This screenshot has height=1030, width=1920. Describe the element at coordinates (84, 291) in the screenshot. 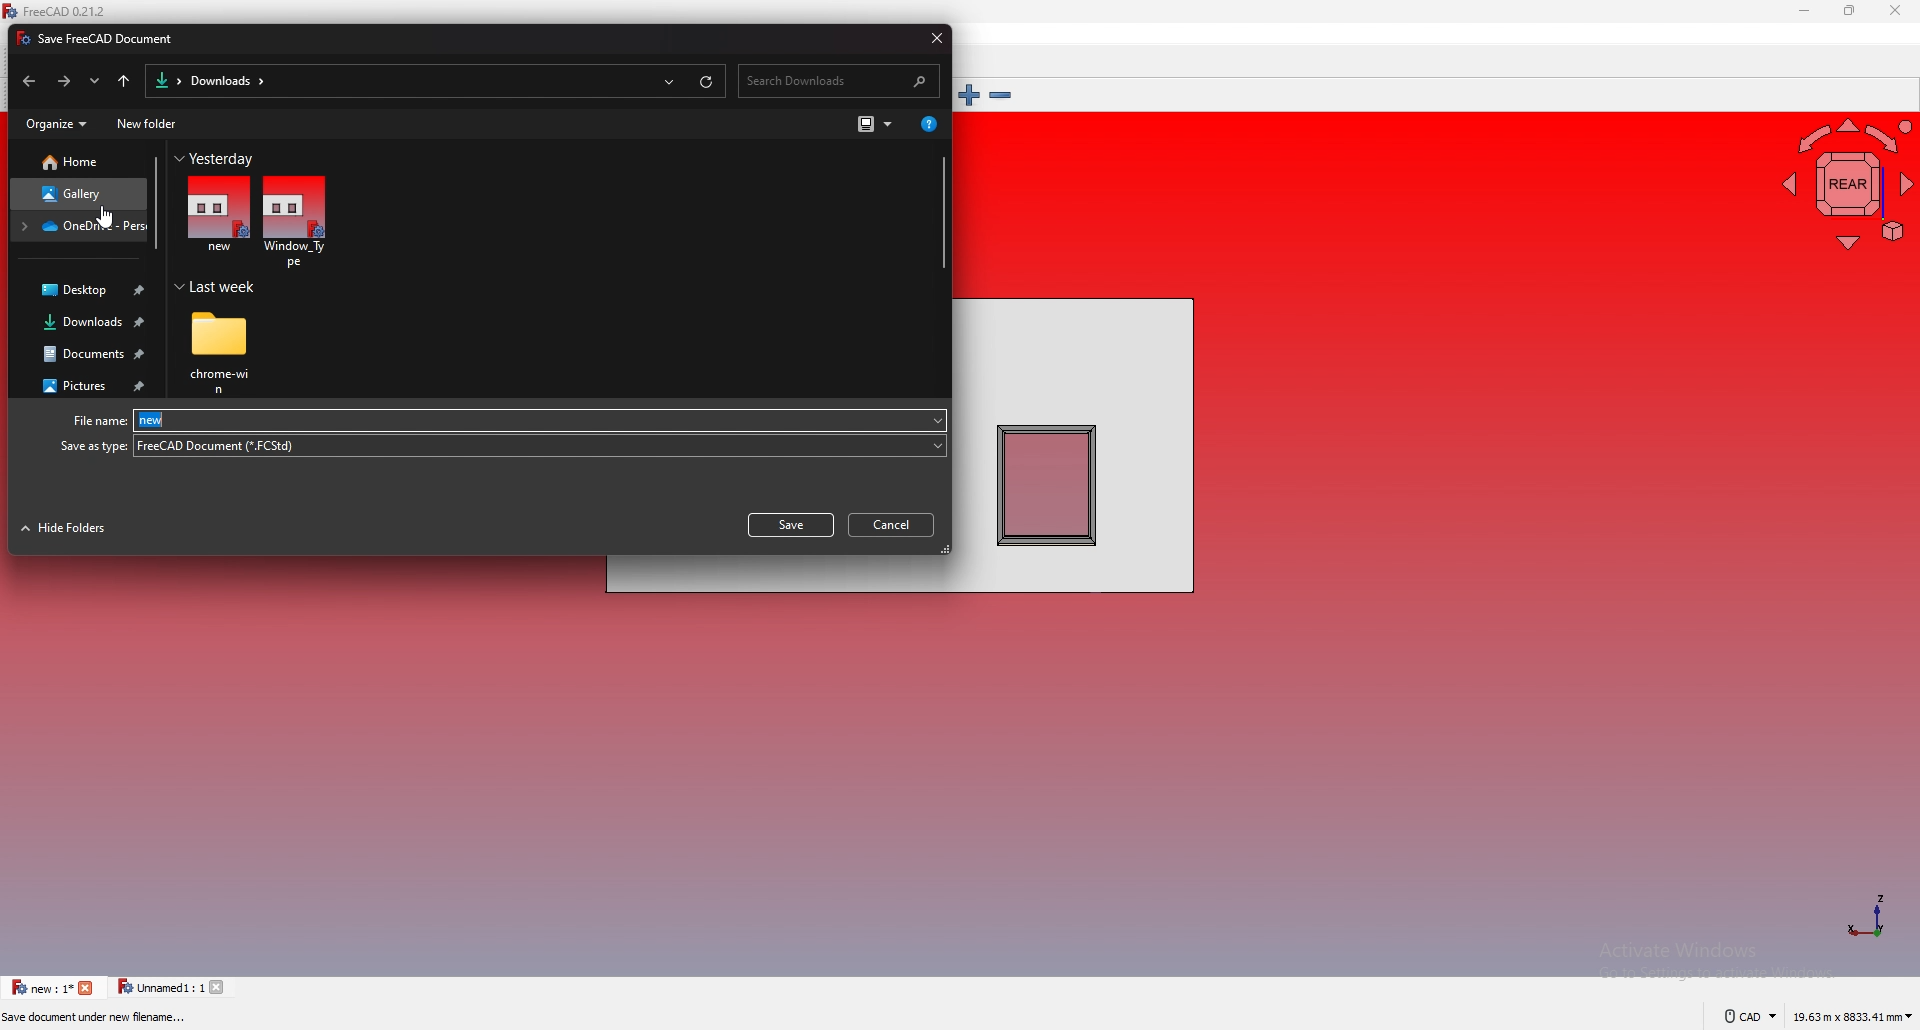

I see `desktop` at that location.